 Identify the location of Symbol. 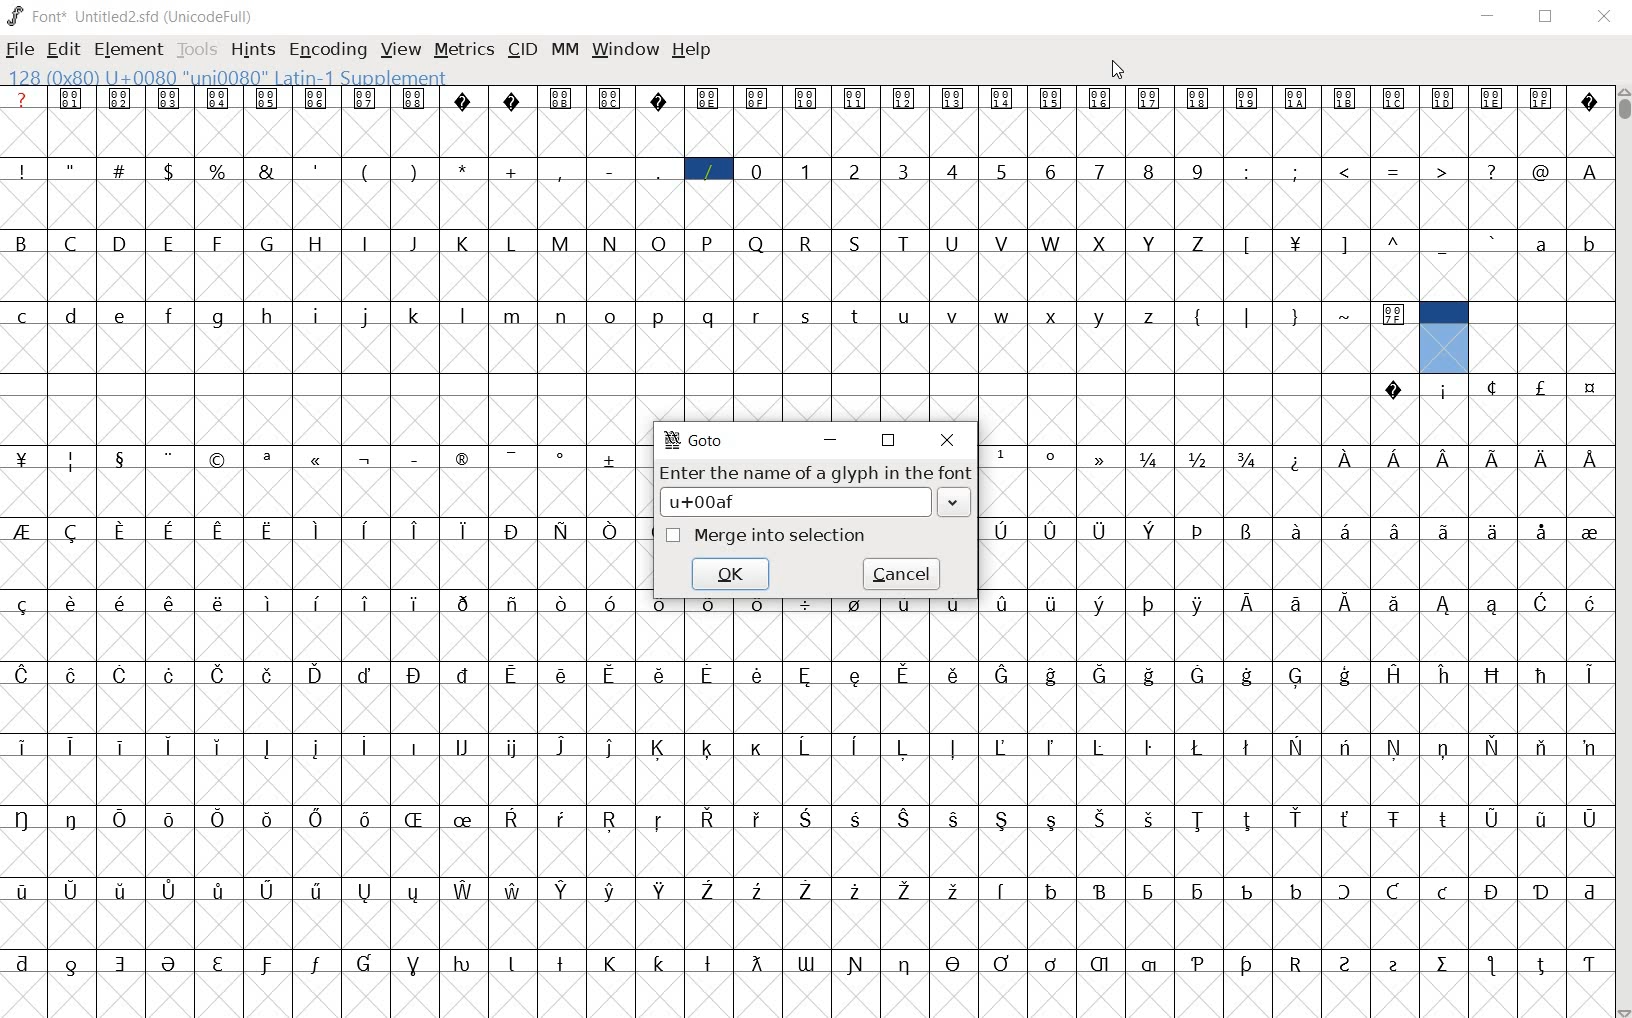
(221, 603).